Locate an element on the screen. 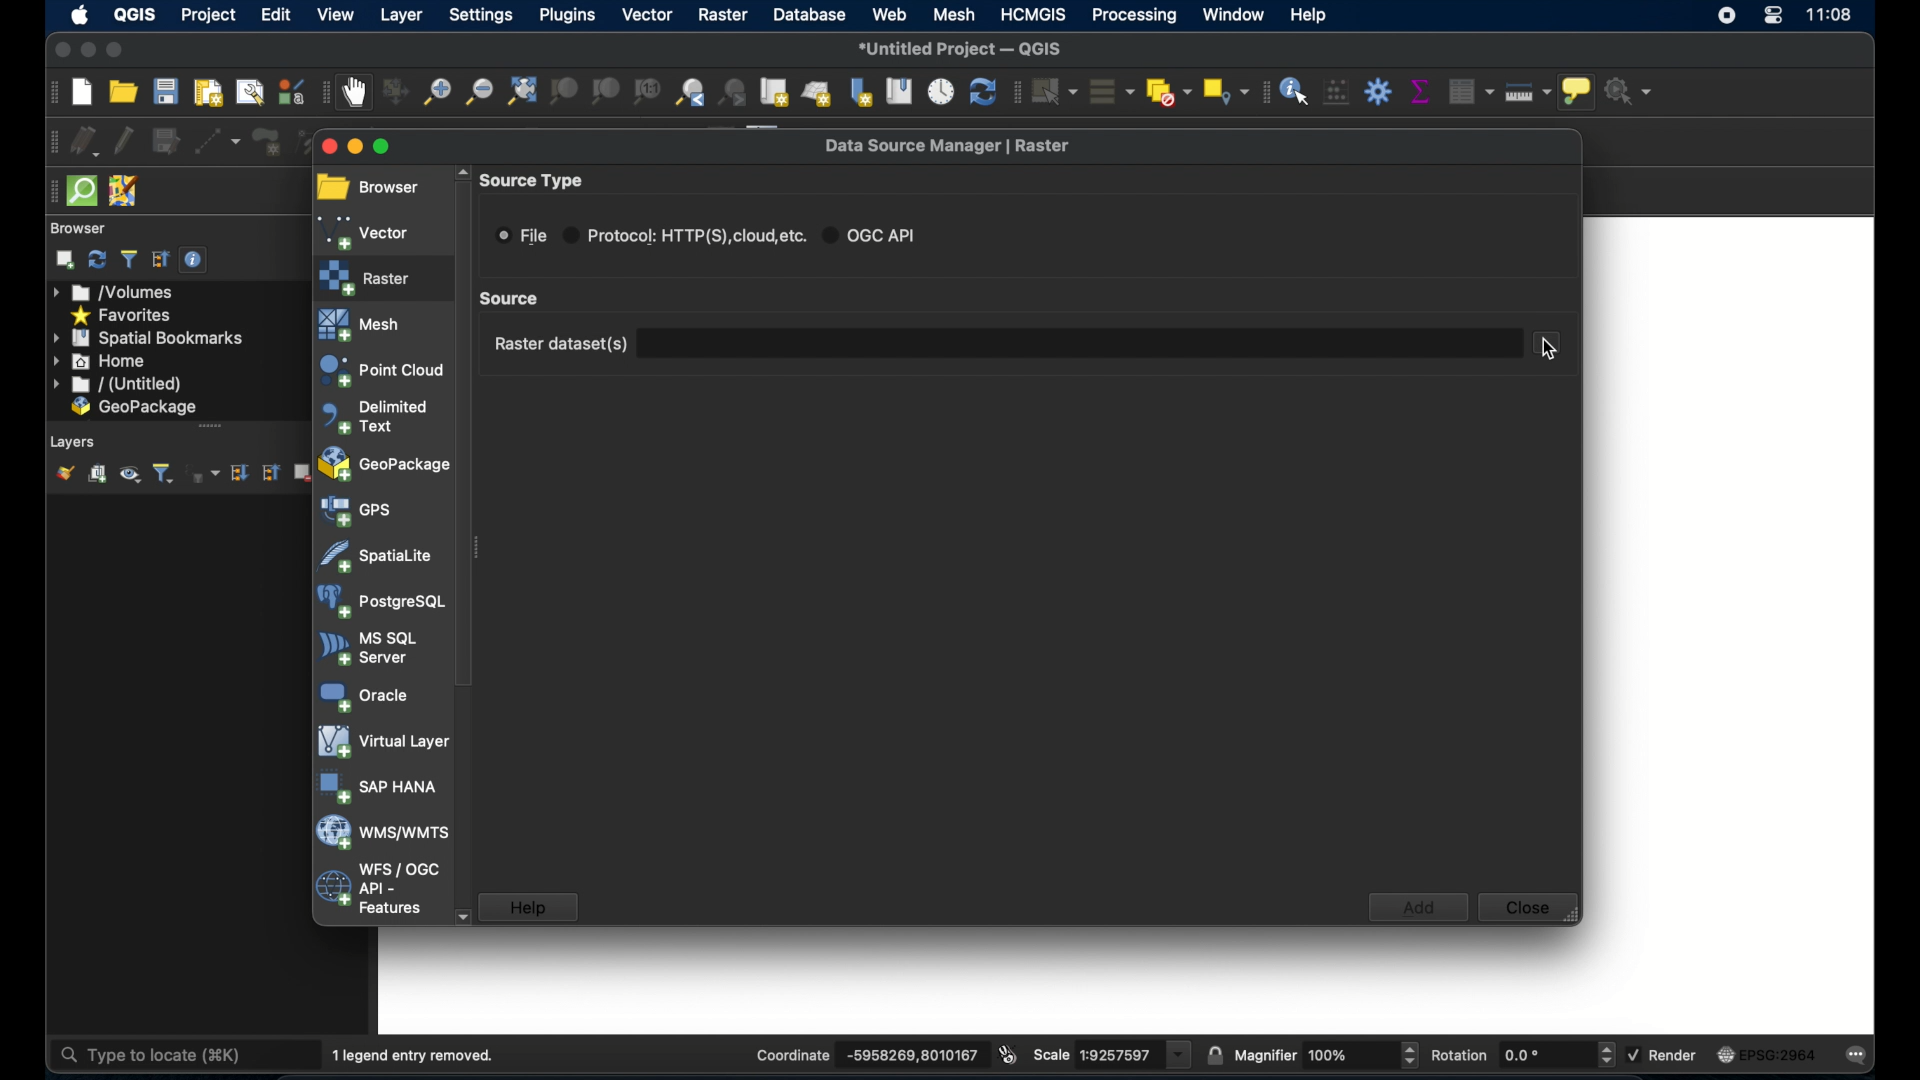  ile radio button is located at coordinates (521, 236).